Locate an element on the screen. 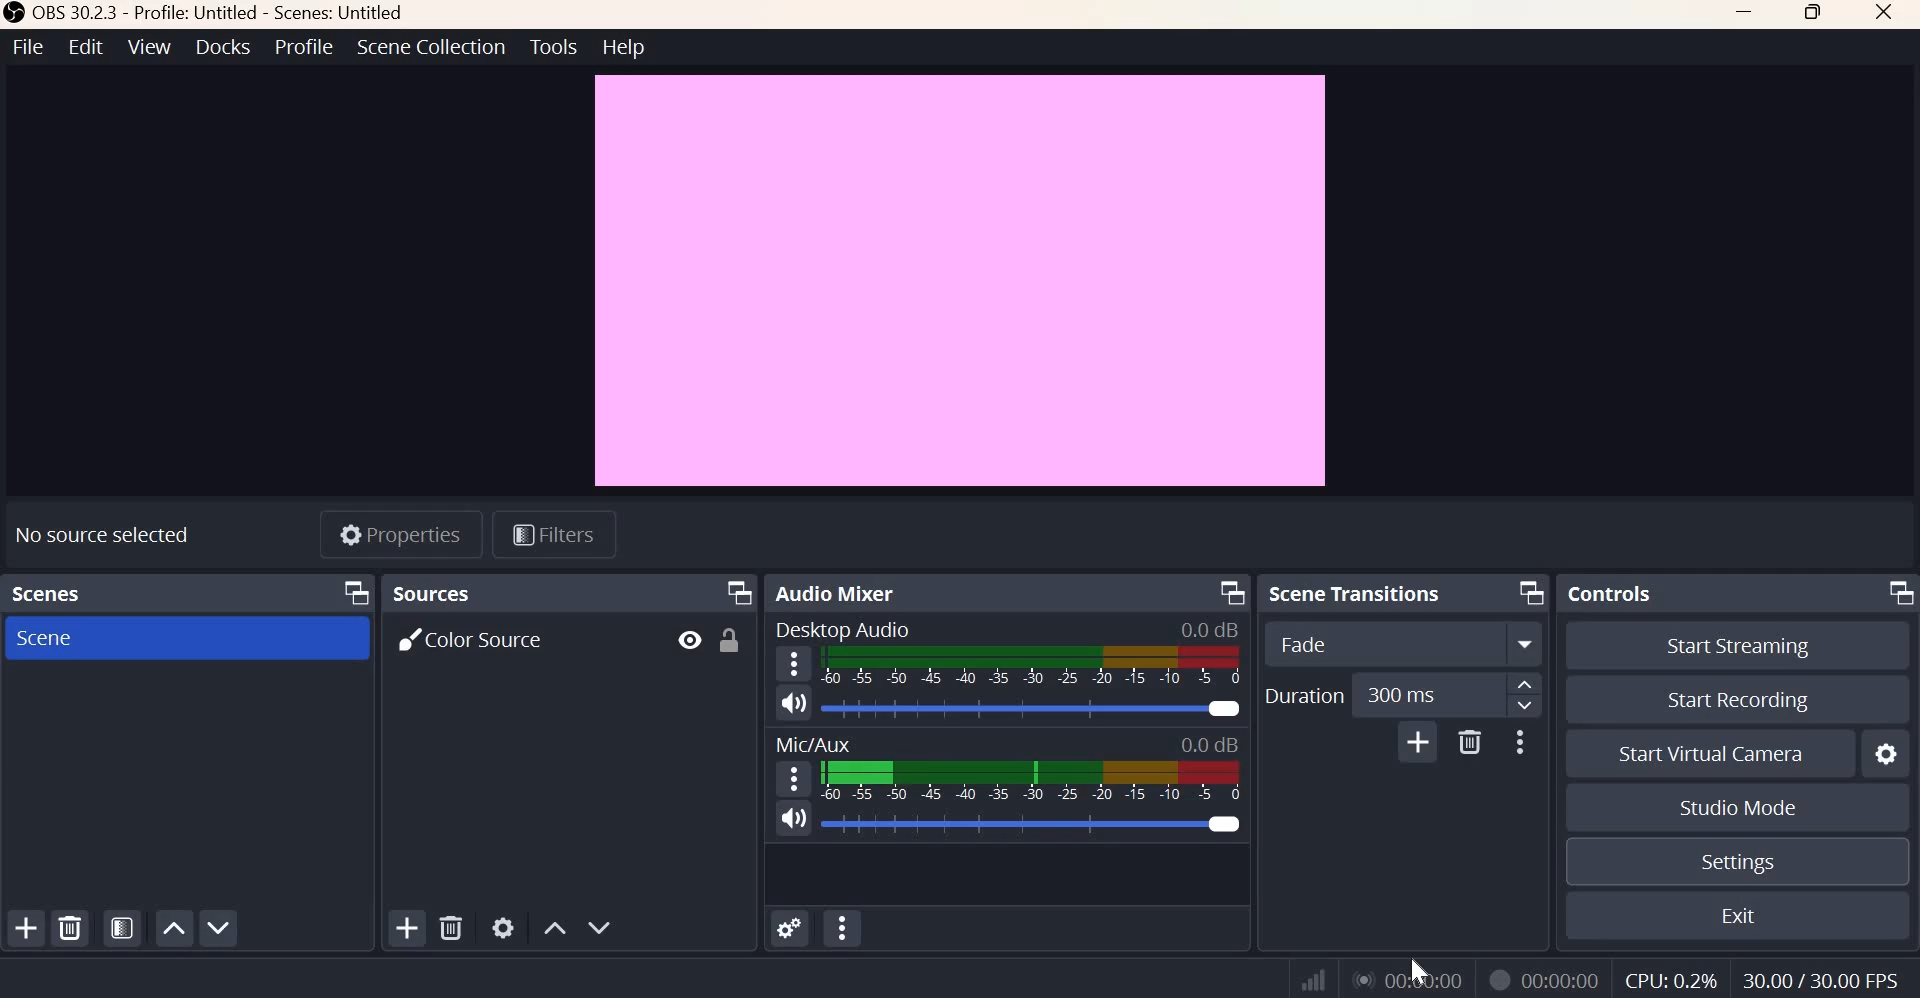  Volume Meter is located at coordinates (1033, 668).